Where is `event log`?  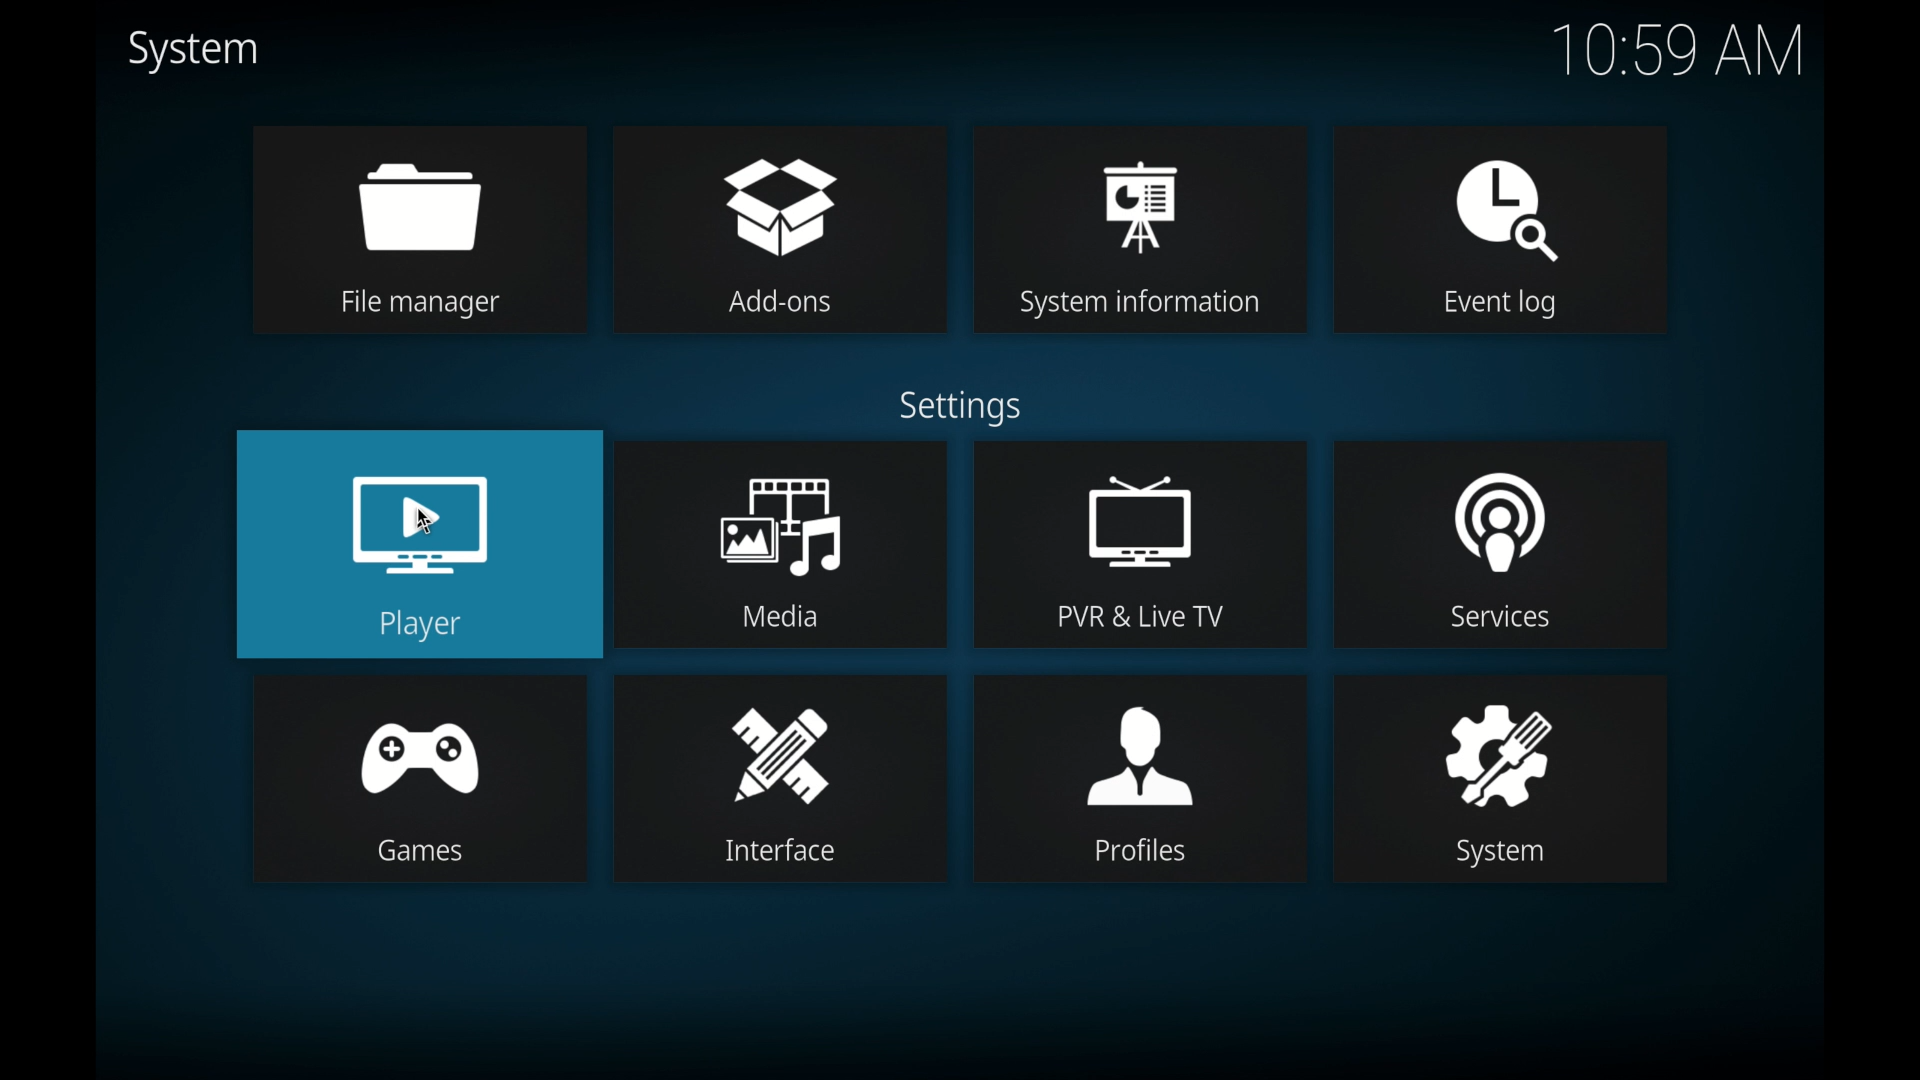
event log is located at coordinates (1501, 227).